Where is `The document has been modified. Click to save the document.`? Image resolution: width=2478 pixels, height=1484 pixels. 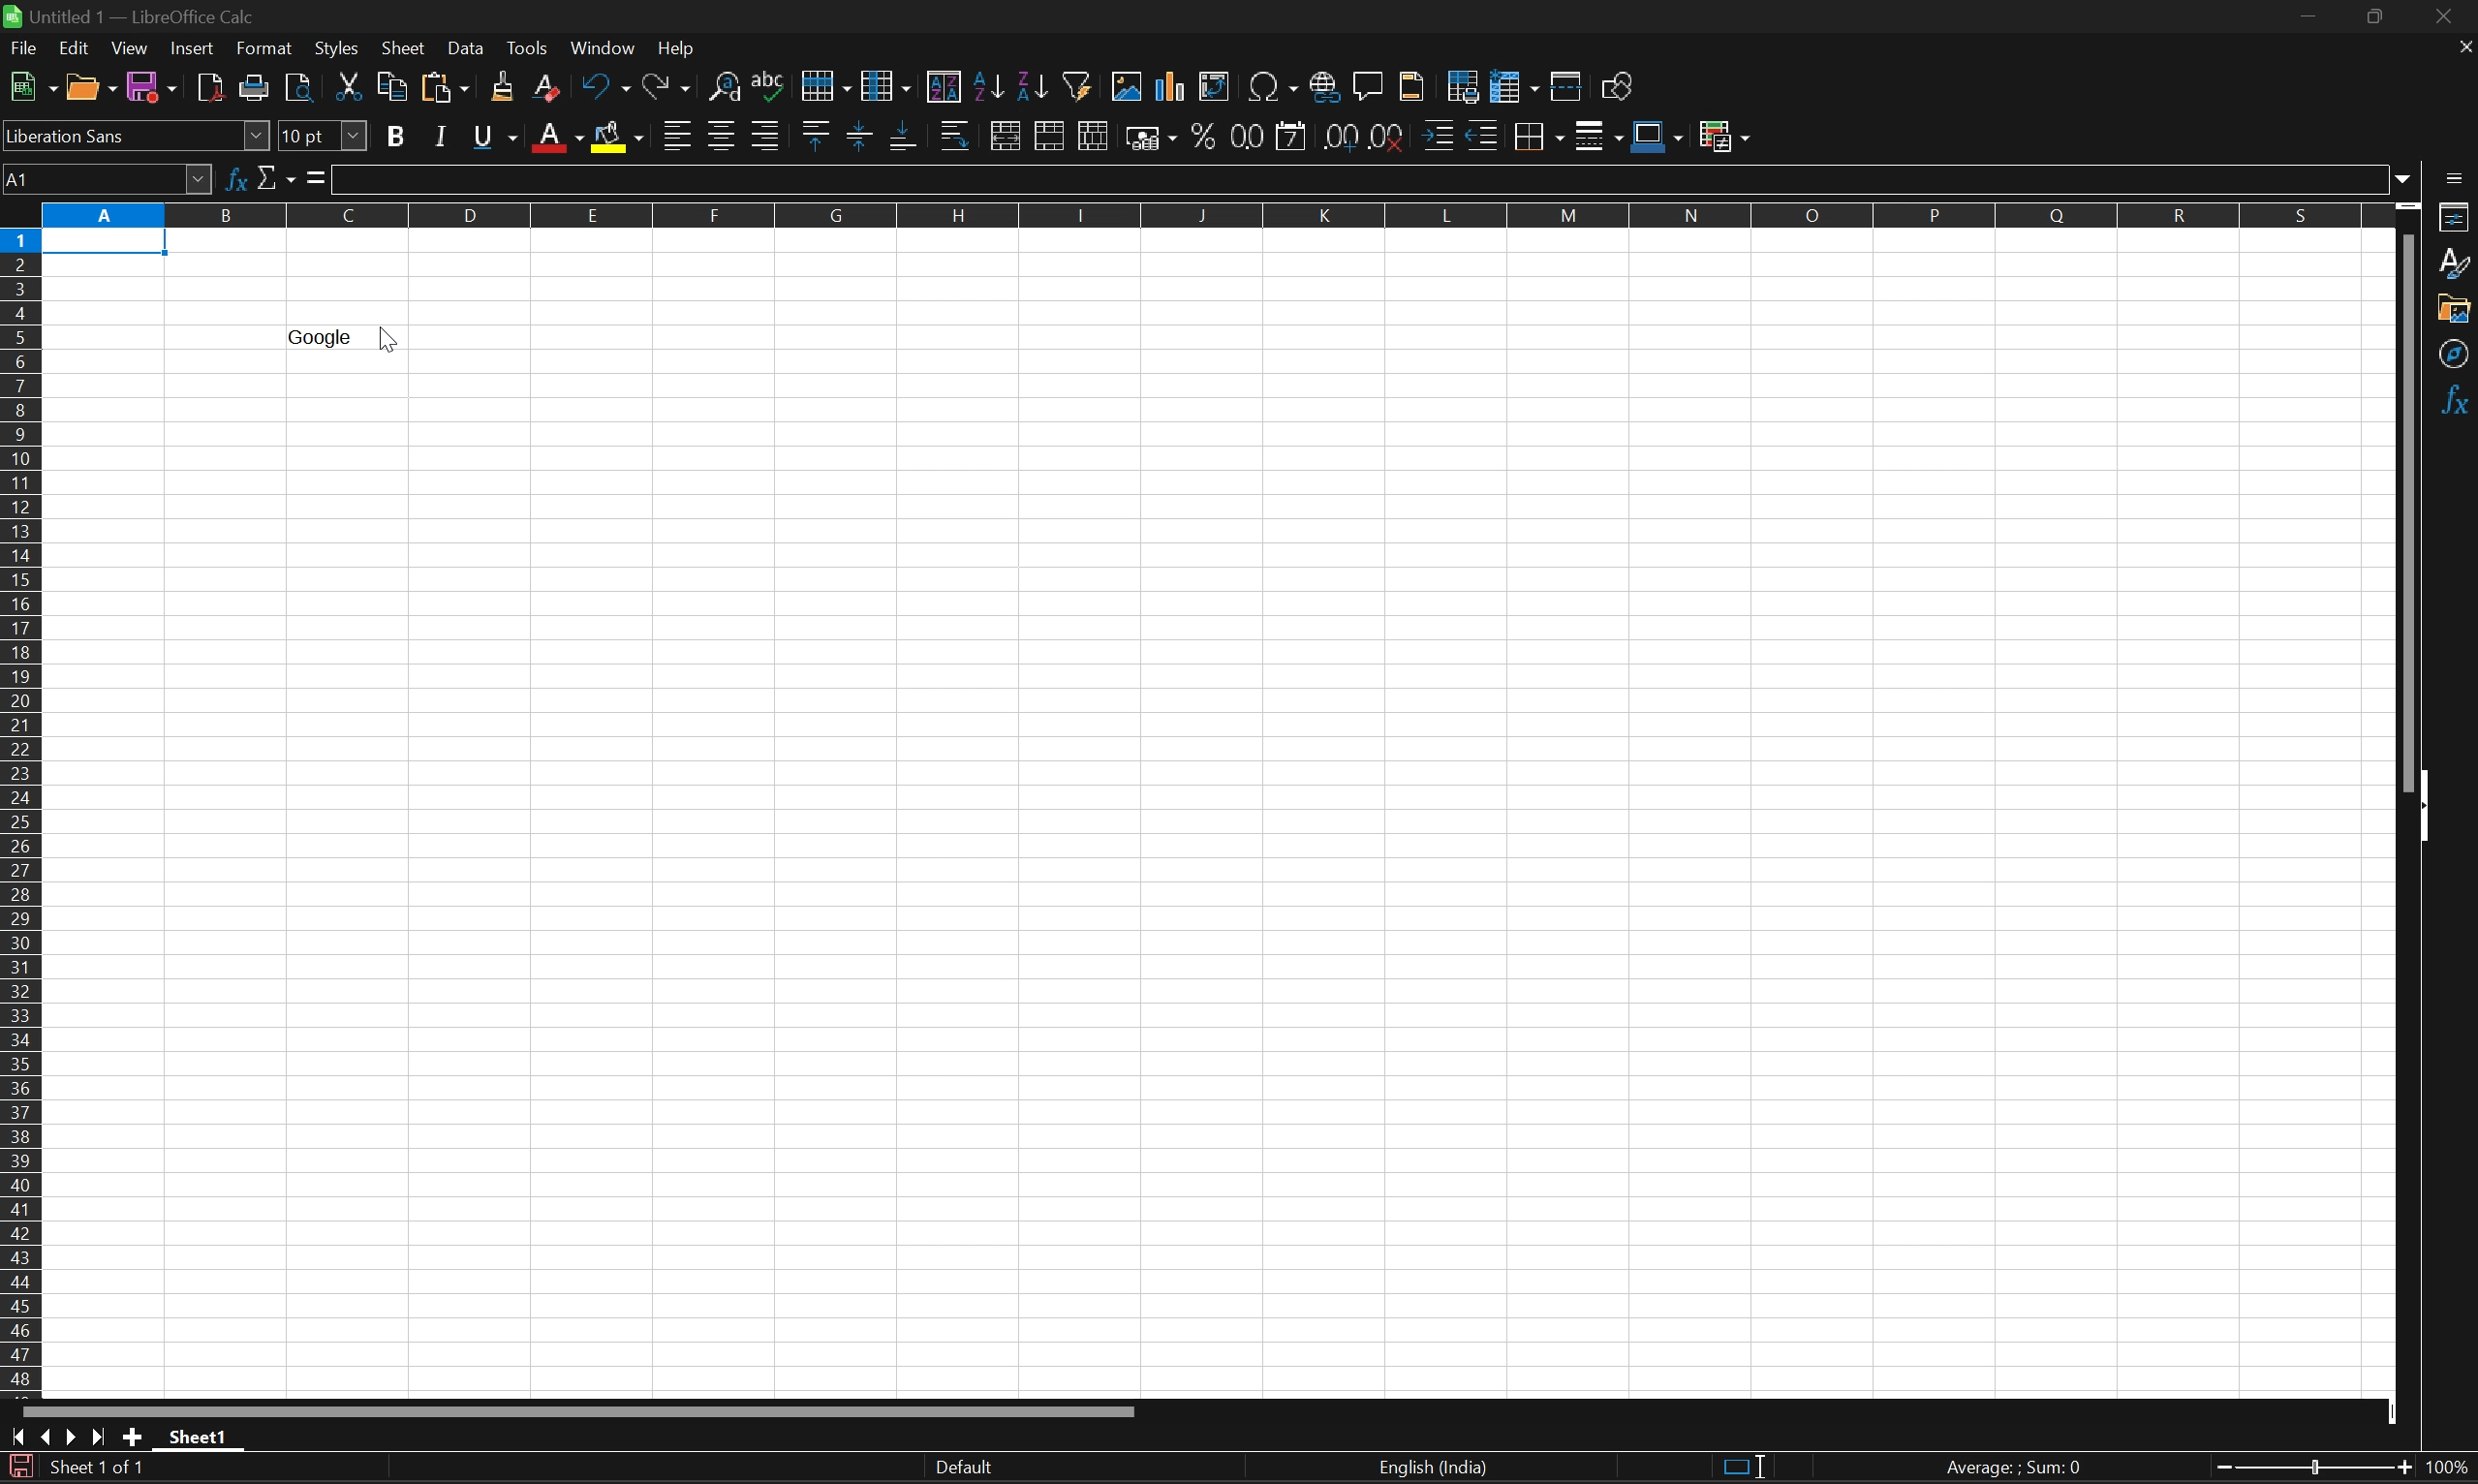
The document has been modified. Click to save the document. is located at coordinates (19, 1468).